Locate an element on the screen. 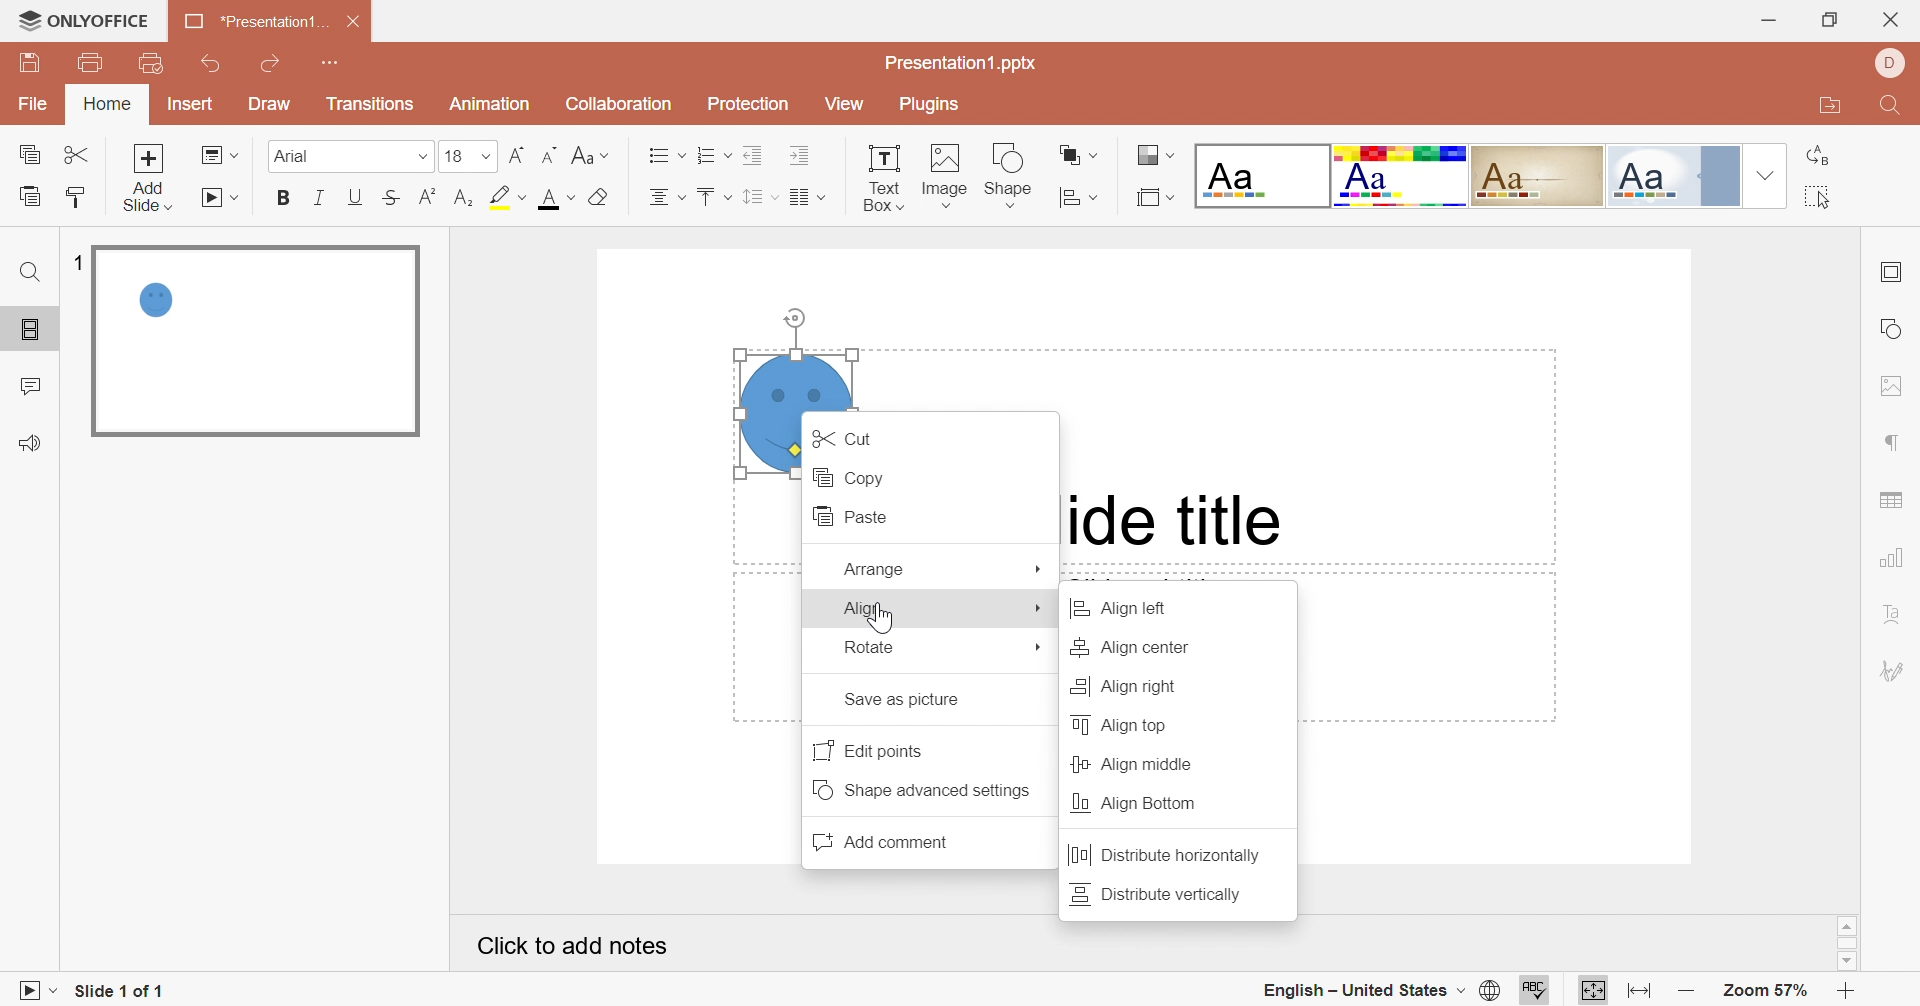 The width and height of the screenshot is (1920, 1006). Text Box is located at coordinates (884, 175).